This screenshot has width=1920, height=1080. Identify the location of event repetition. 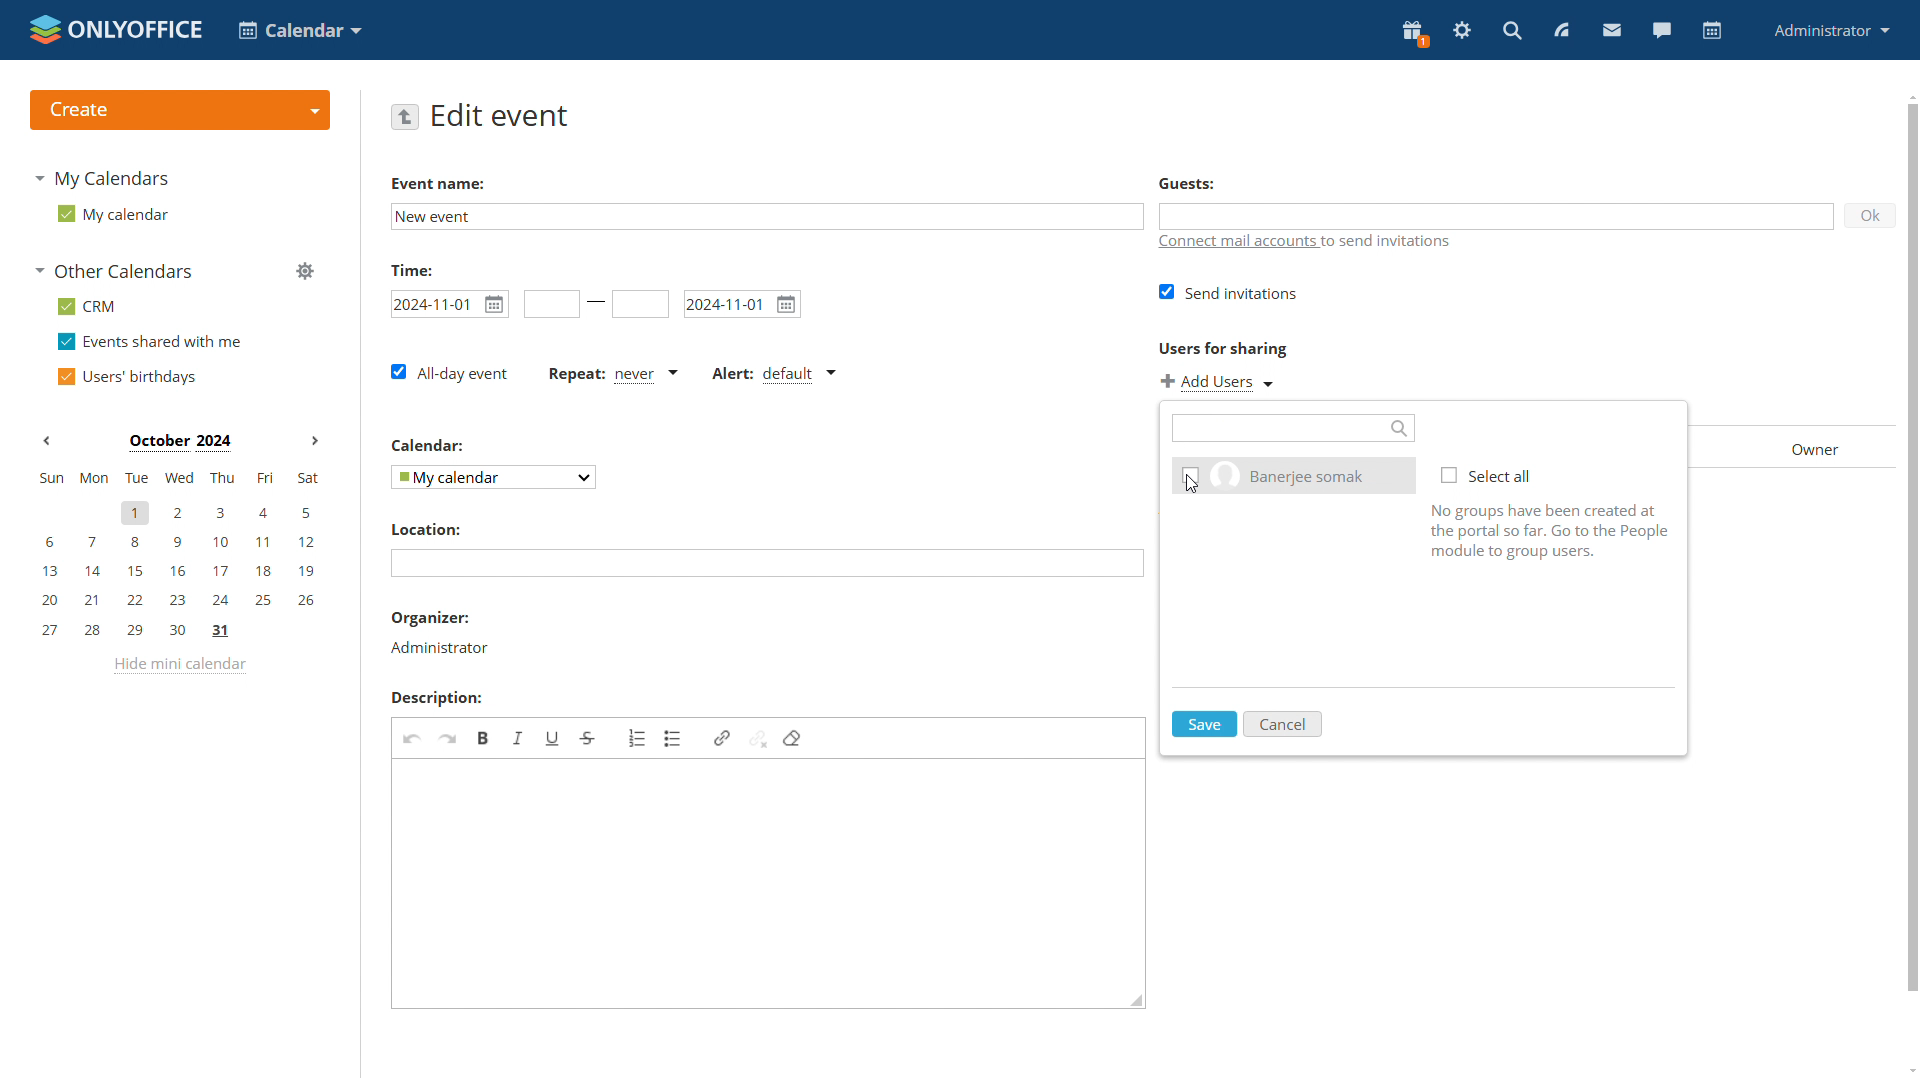
(614, 375).